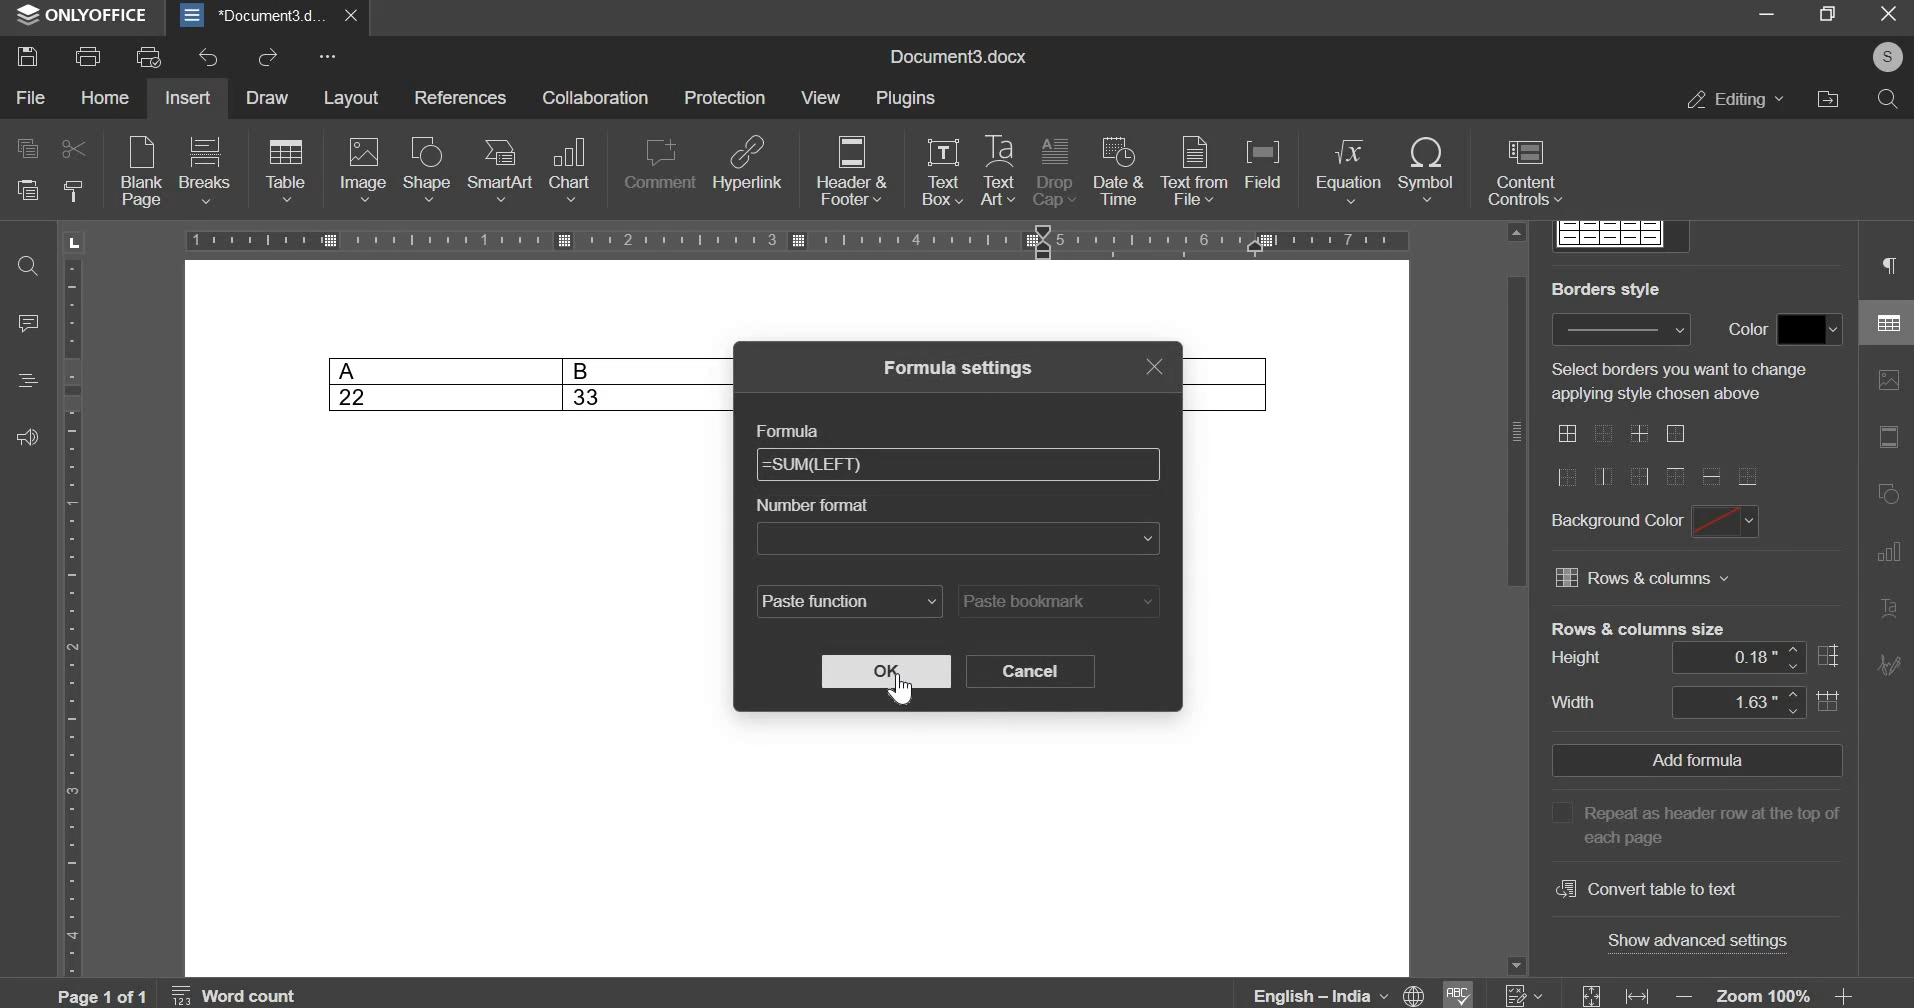 The height and width of the screenshot is (1008, 1914). What do you see at coordinates (87, 55) in the screenshot?
I see `print` at bounding box center [87, 55].